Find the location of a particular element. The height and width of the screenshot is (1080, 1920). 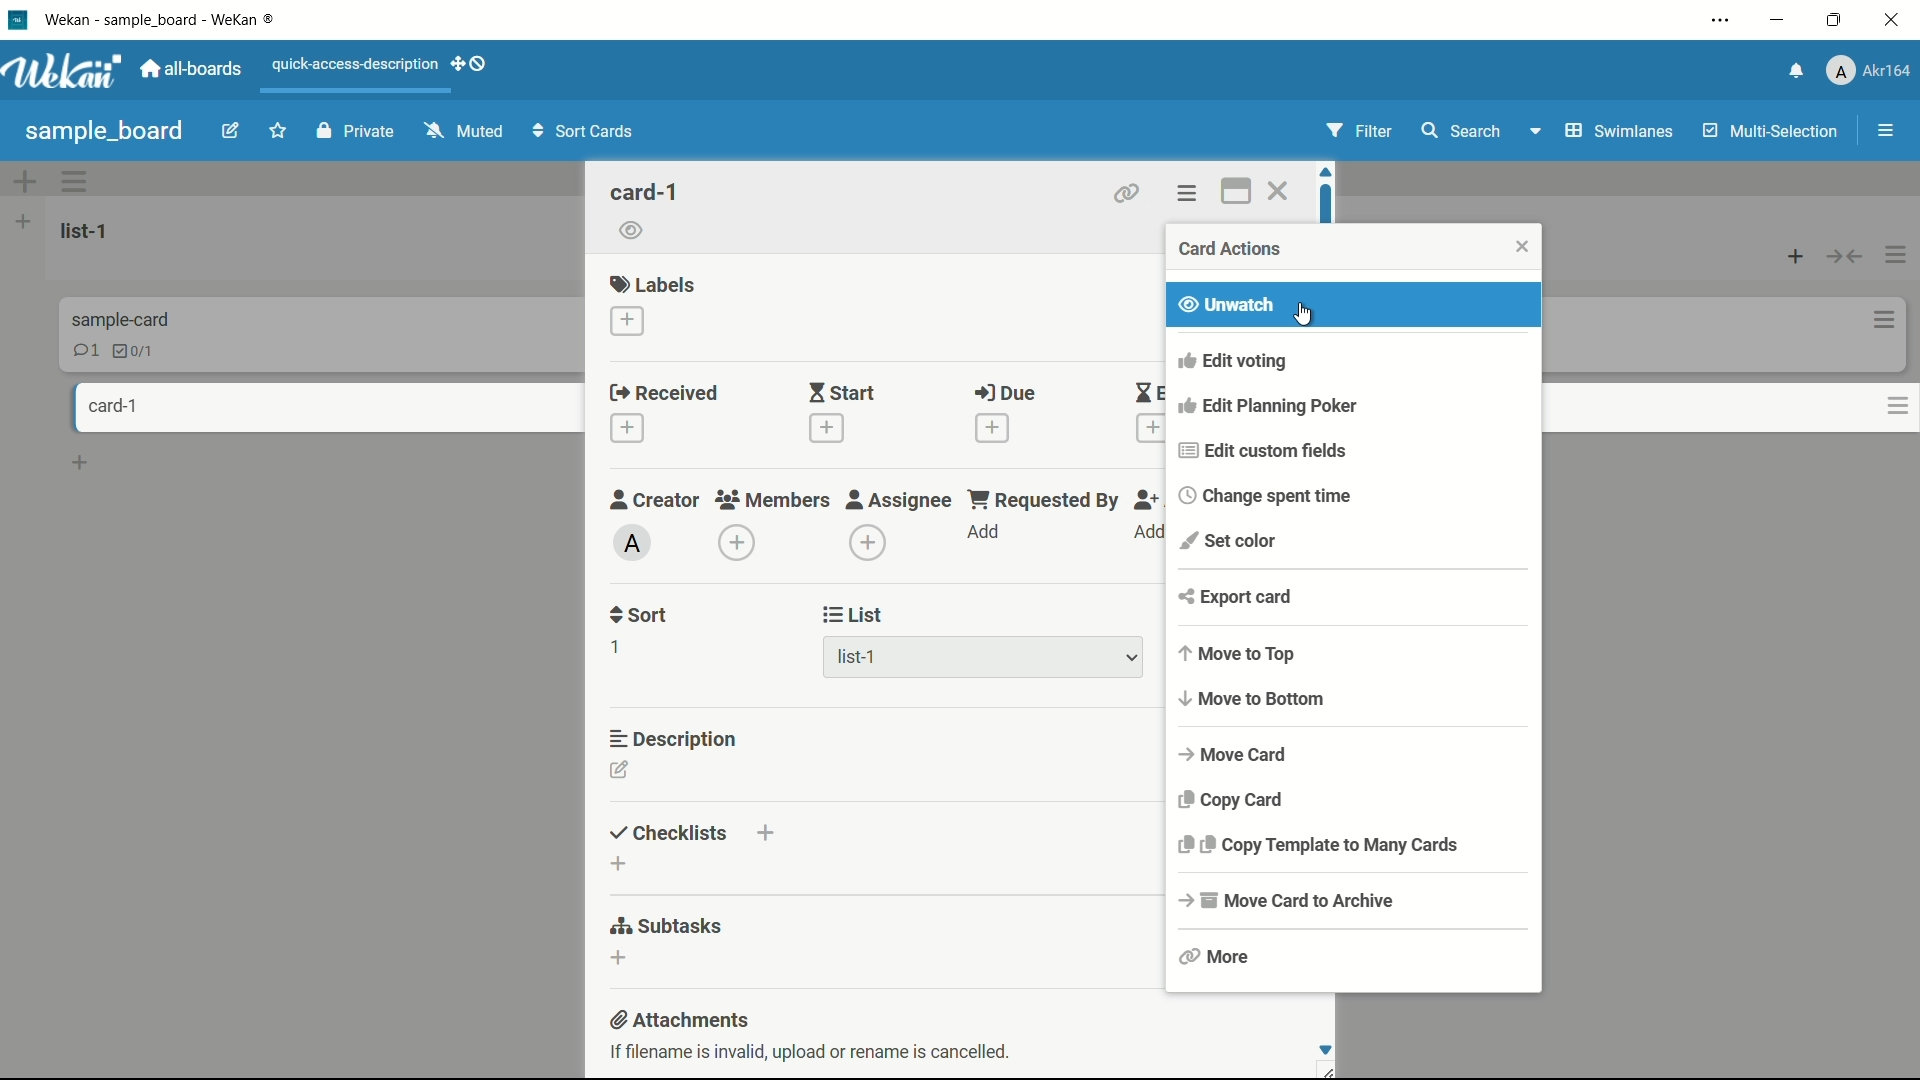

settings and more is located at coordinates (1717, 21).